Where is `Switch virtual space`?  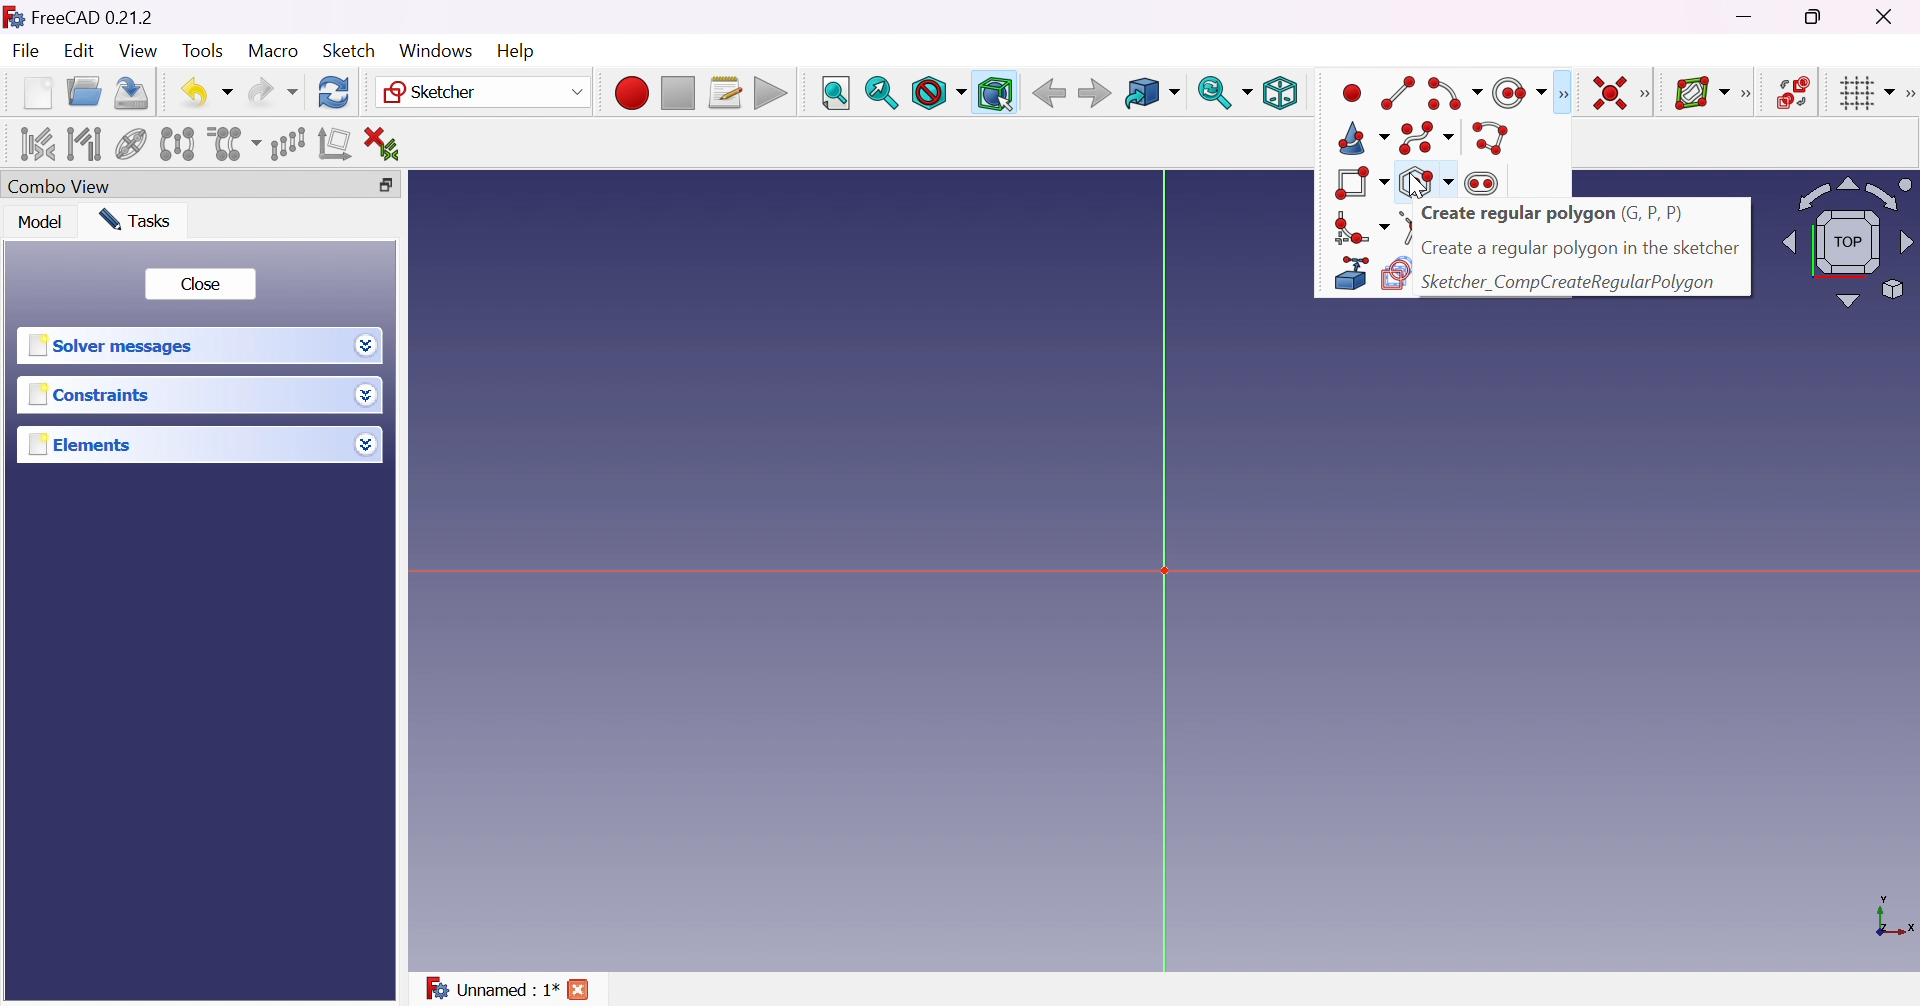
Switch virtual space is located at coordinates (1791, 92).